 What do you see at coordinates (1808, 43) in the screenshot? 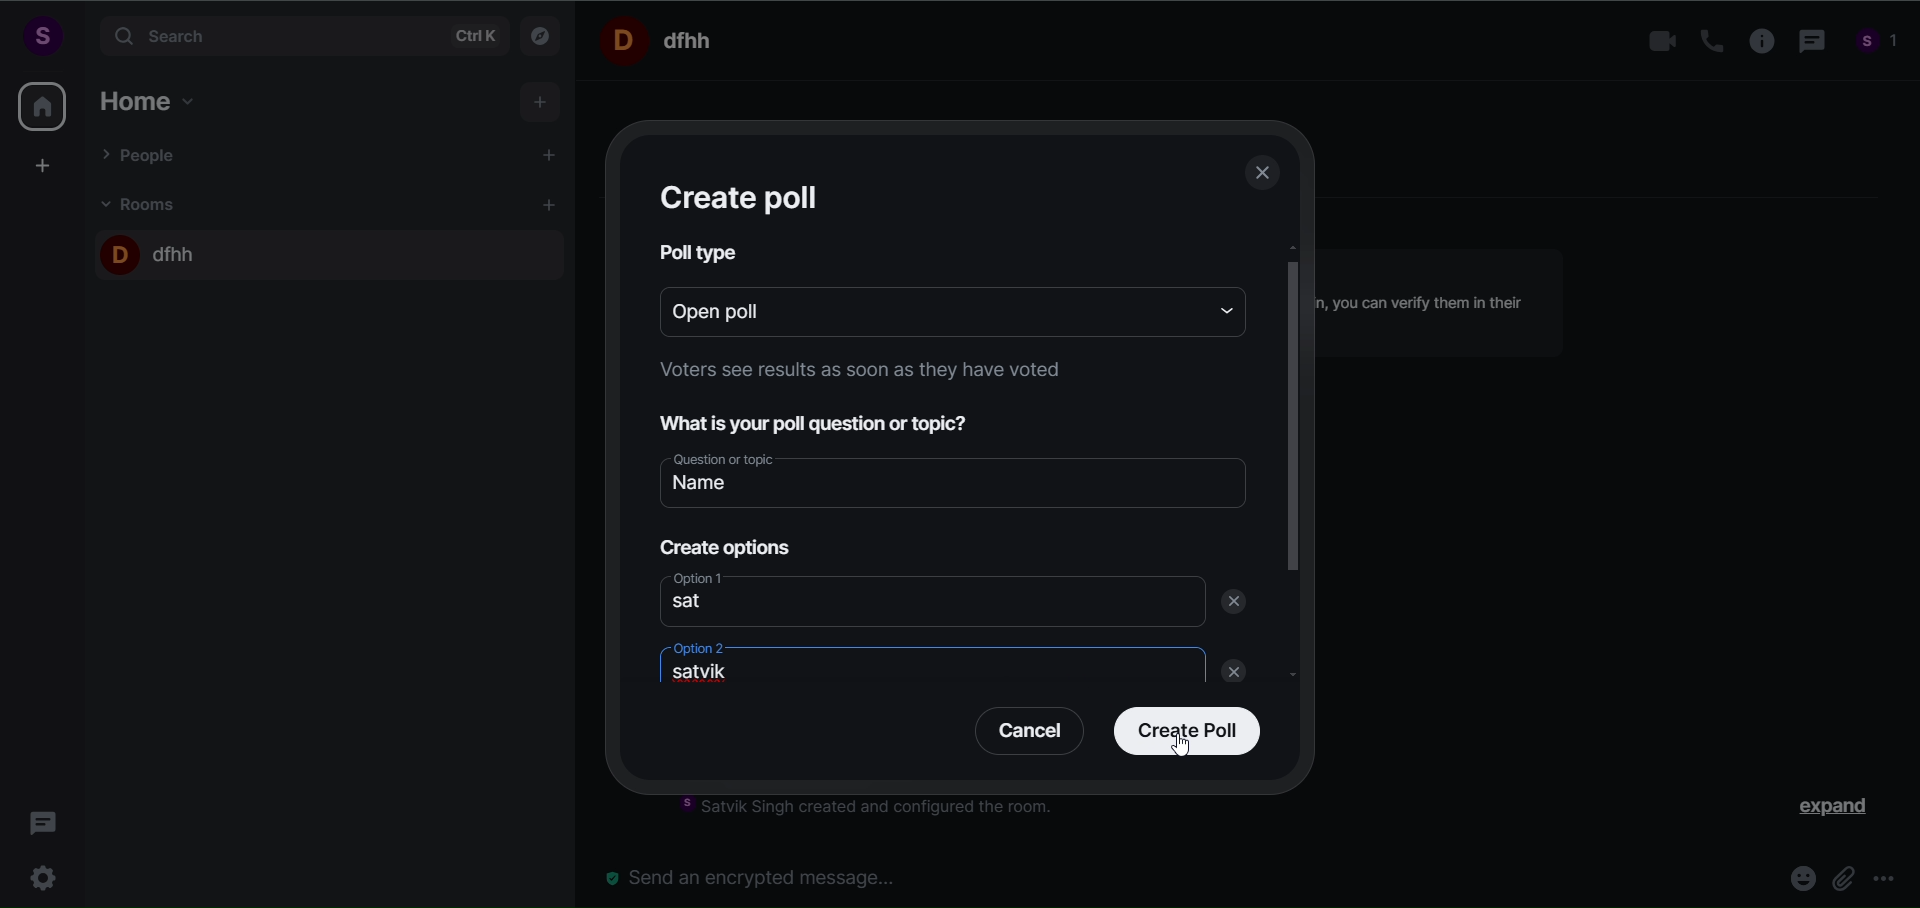
I see `thread` at bounding box center [1808, 43].